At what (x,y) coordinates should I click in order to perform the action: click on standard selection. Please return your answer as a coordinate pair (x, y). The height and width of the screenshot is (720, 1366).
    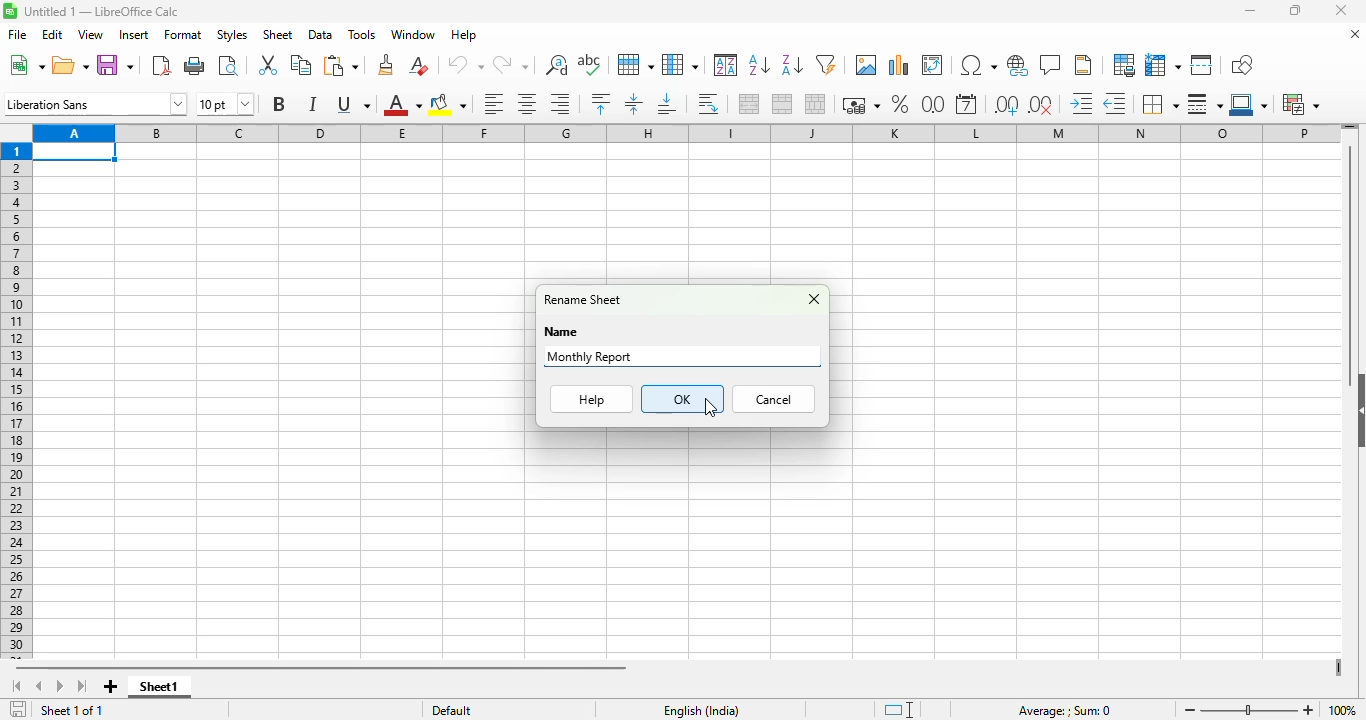
    Looking at the image, I should click on (900, 709).